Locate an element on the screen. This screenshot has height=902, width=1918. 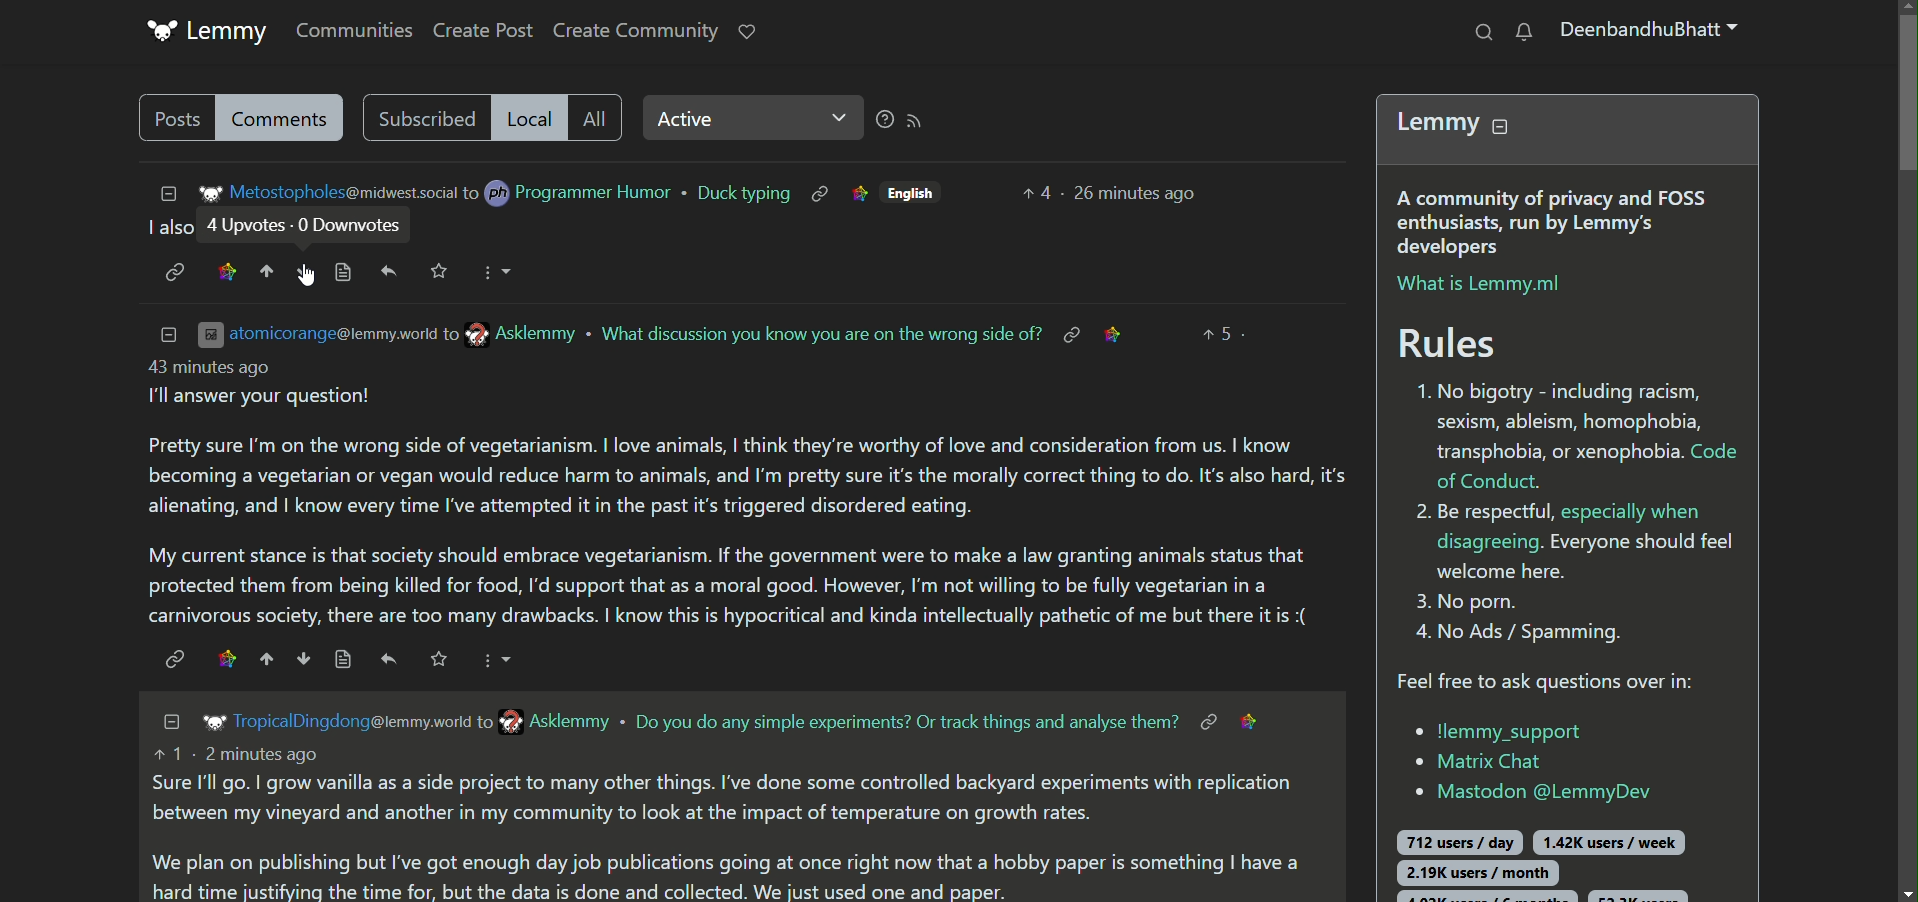
upvote is located at coordinates (268, 271).